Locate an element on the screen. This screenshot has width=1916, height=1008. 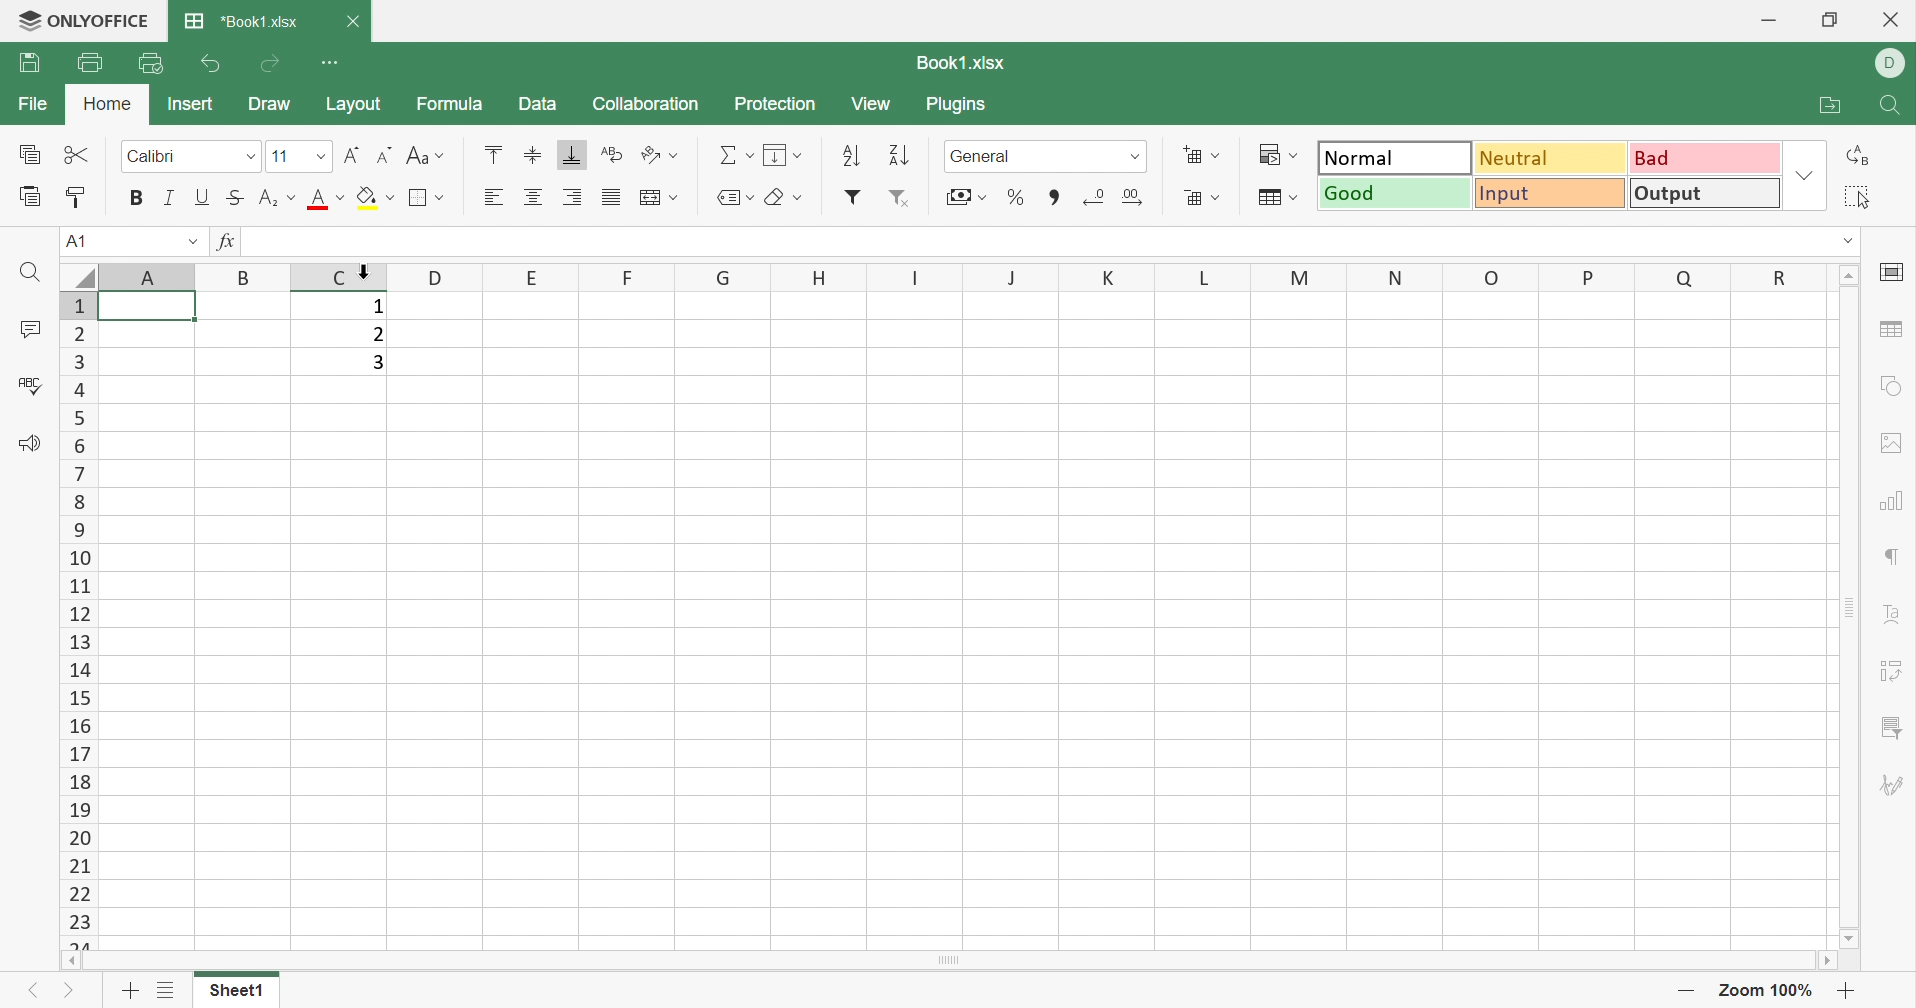
Bold is located at coordinates (135, 201).